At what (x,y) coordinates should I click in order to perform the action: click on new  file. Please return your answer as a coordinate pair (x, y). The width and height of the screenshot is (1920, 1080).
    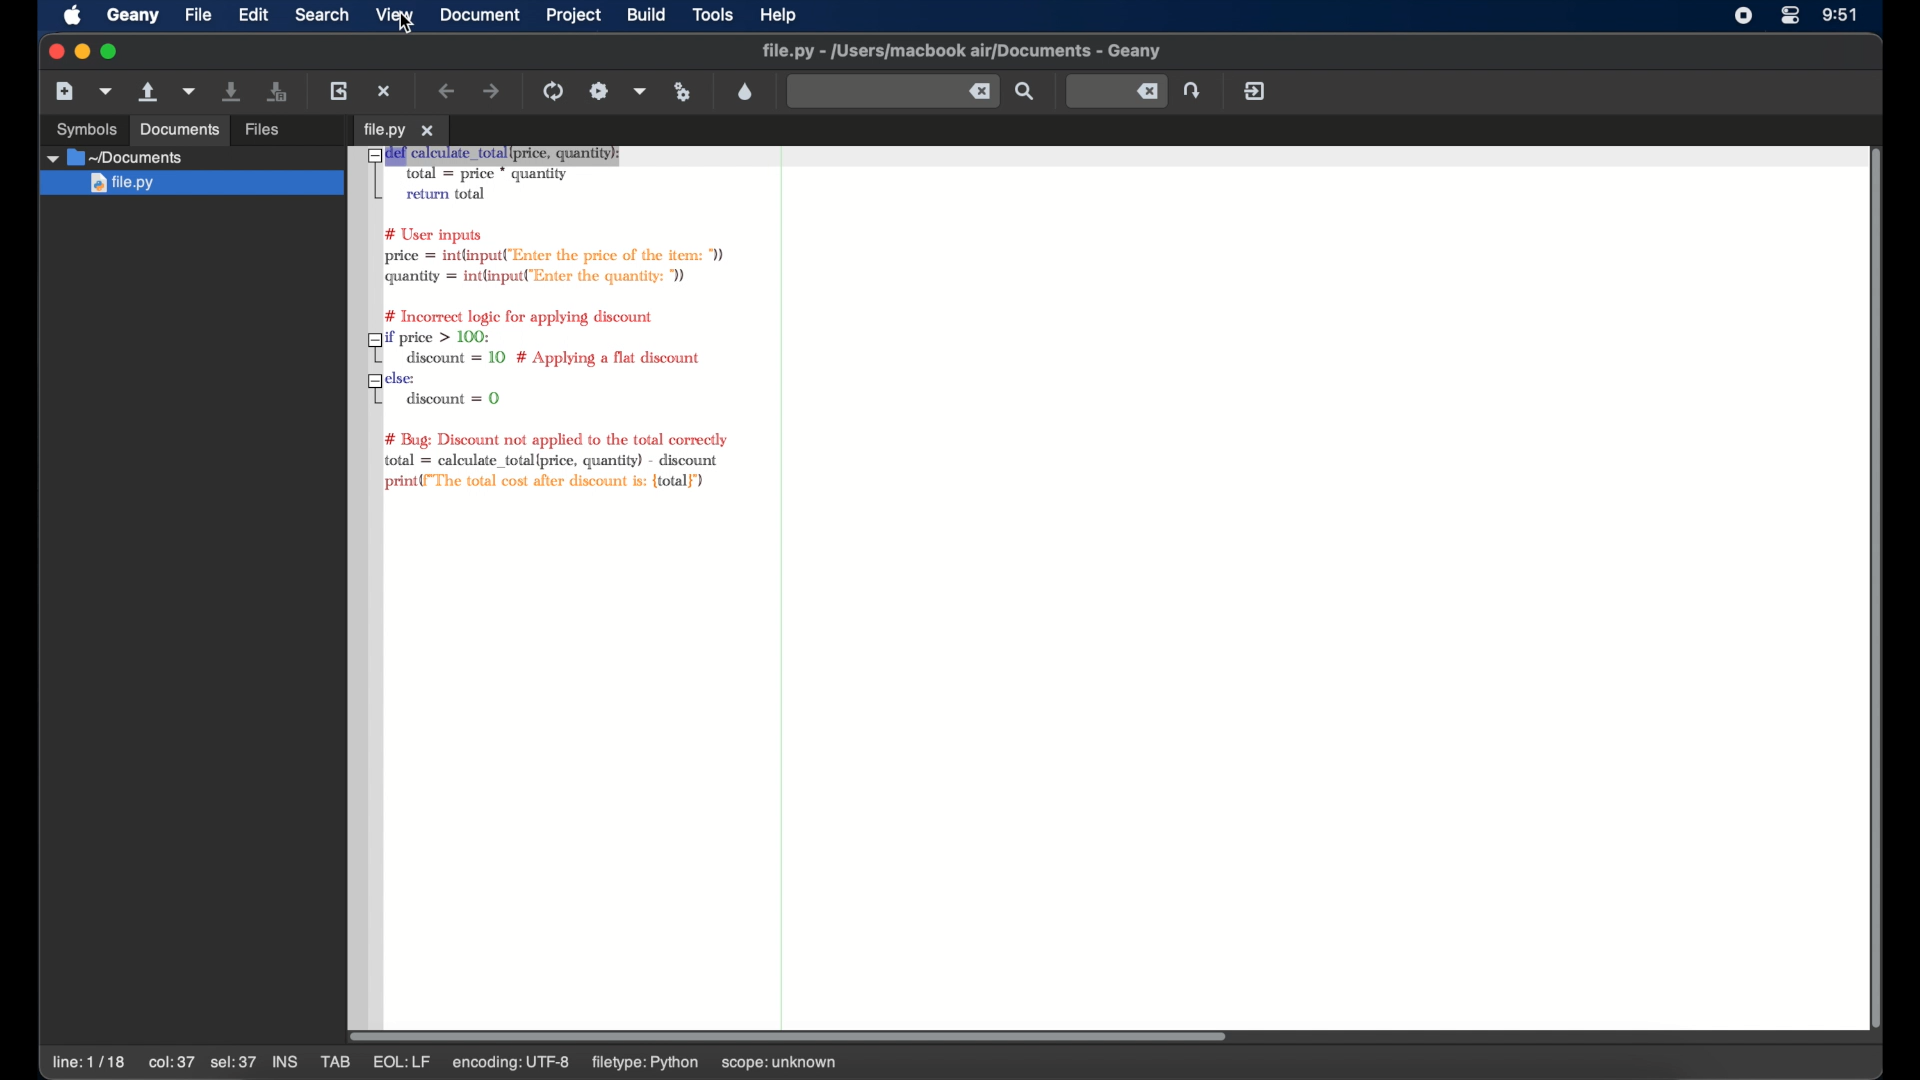
    Looking at the image, I should click on (64, 91).